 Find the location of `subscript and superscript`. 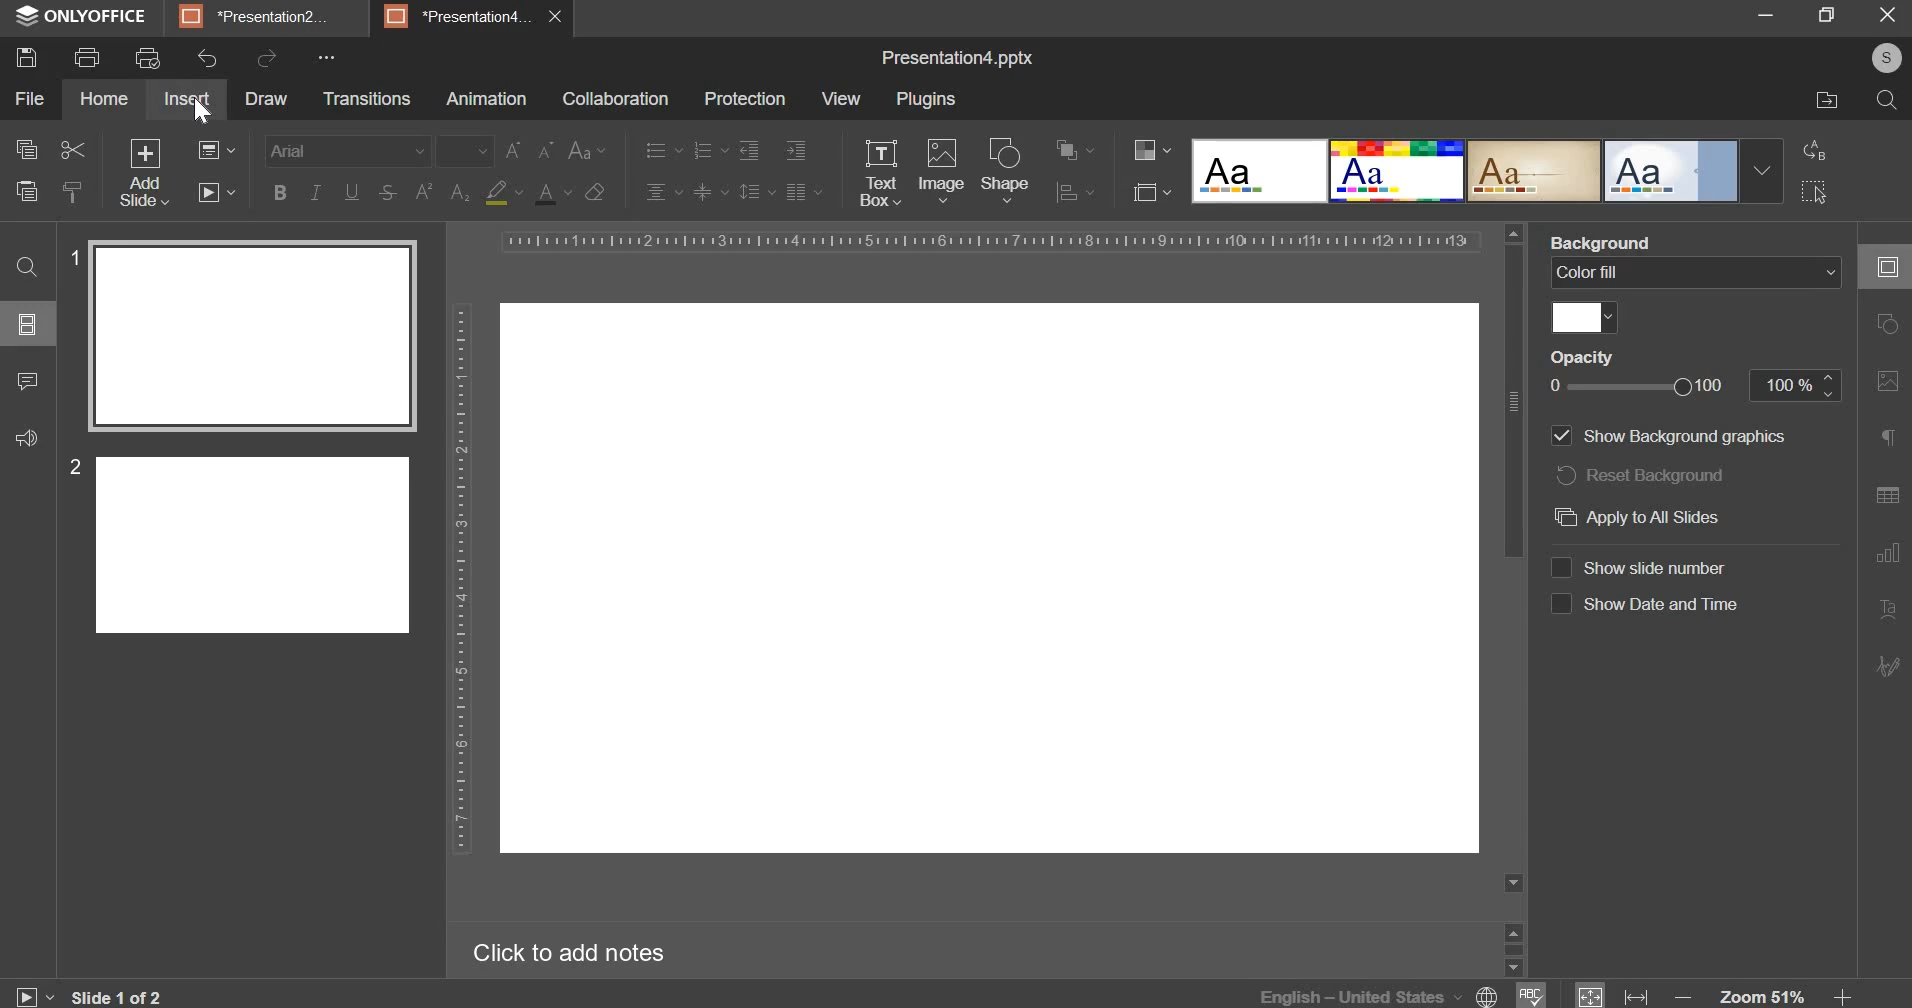

subscript and superscript is located at coordinates (443, 192).